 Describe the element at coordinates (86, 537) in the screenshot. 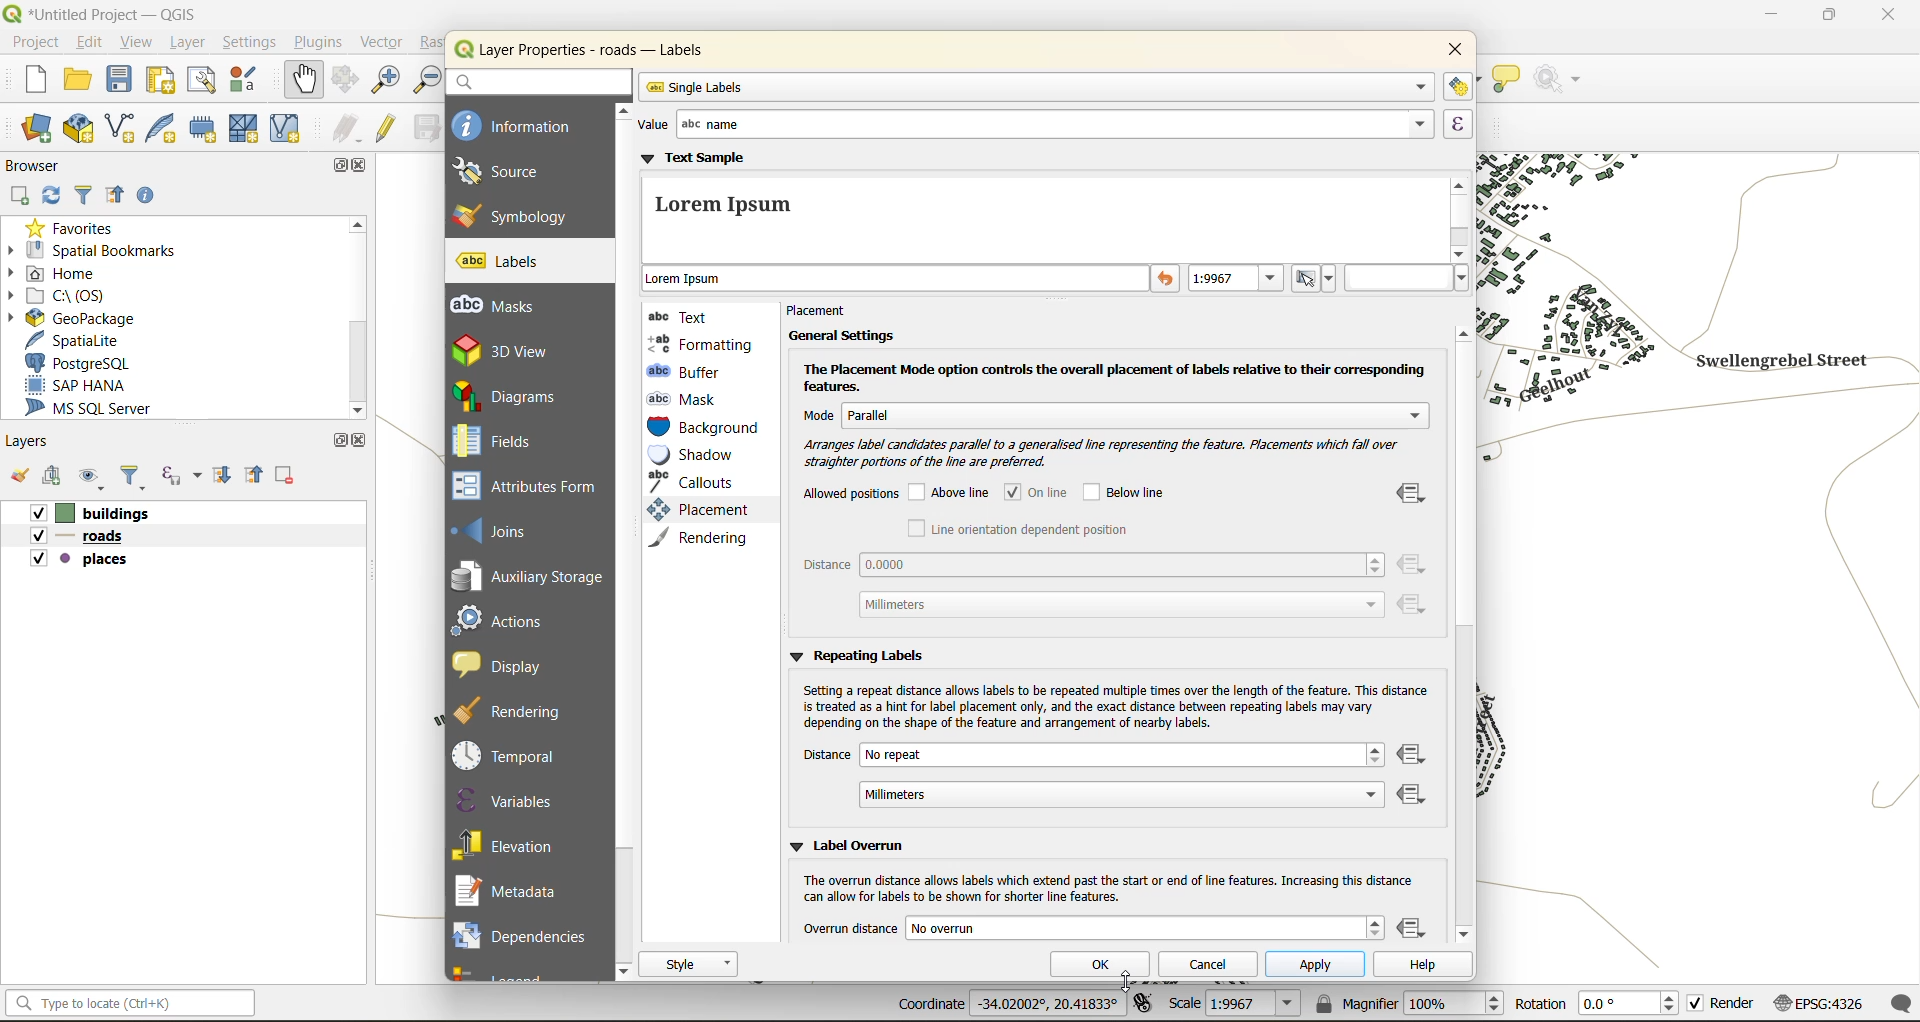

I see `roads layer` at that location.